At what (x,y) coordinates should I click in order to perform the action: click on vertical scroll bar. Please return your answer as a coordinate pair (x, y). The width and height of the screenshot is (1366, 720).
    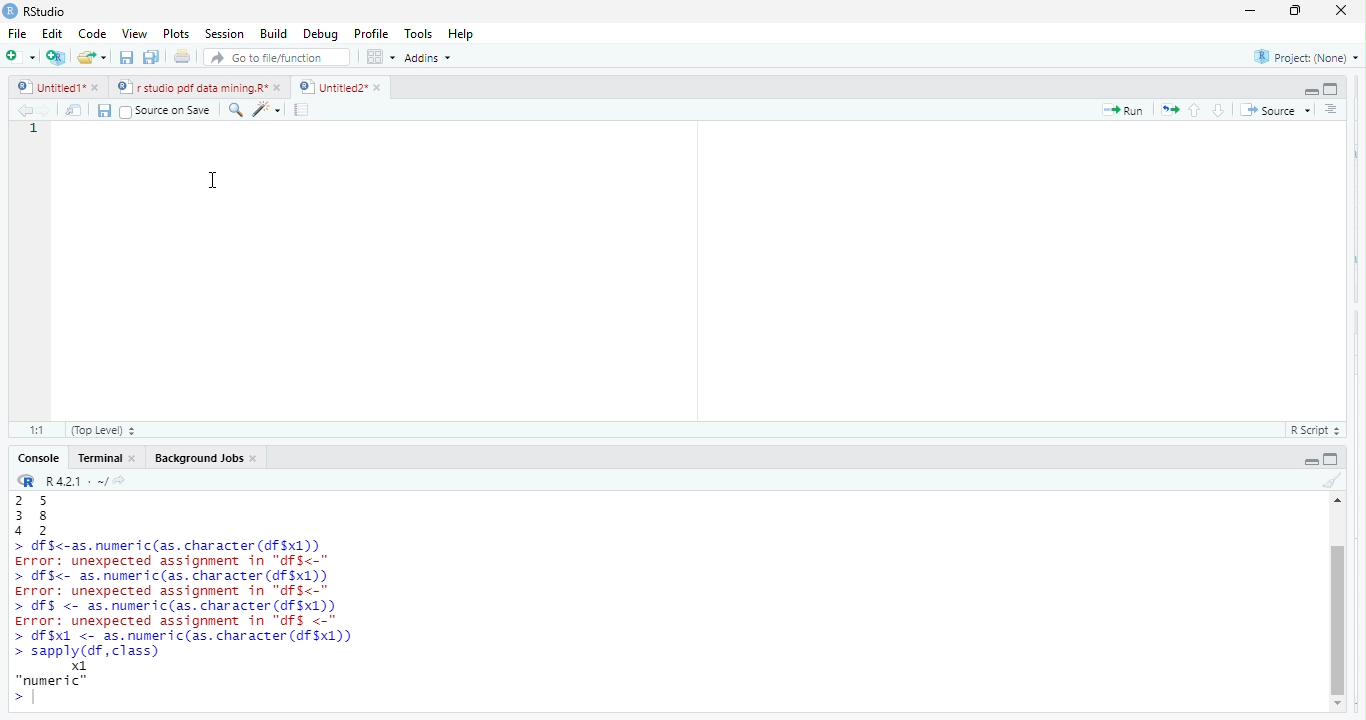
    Looking at the image, I should click on (1340, 601).